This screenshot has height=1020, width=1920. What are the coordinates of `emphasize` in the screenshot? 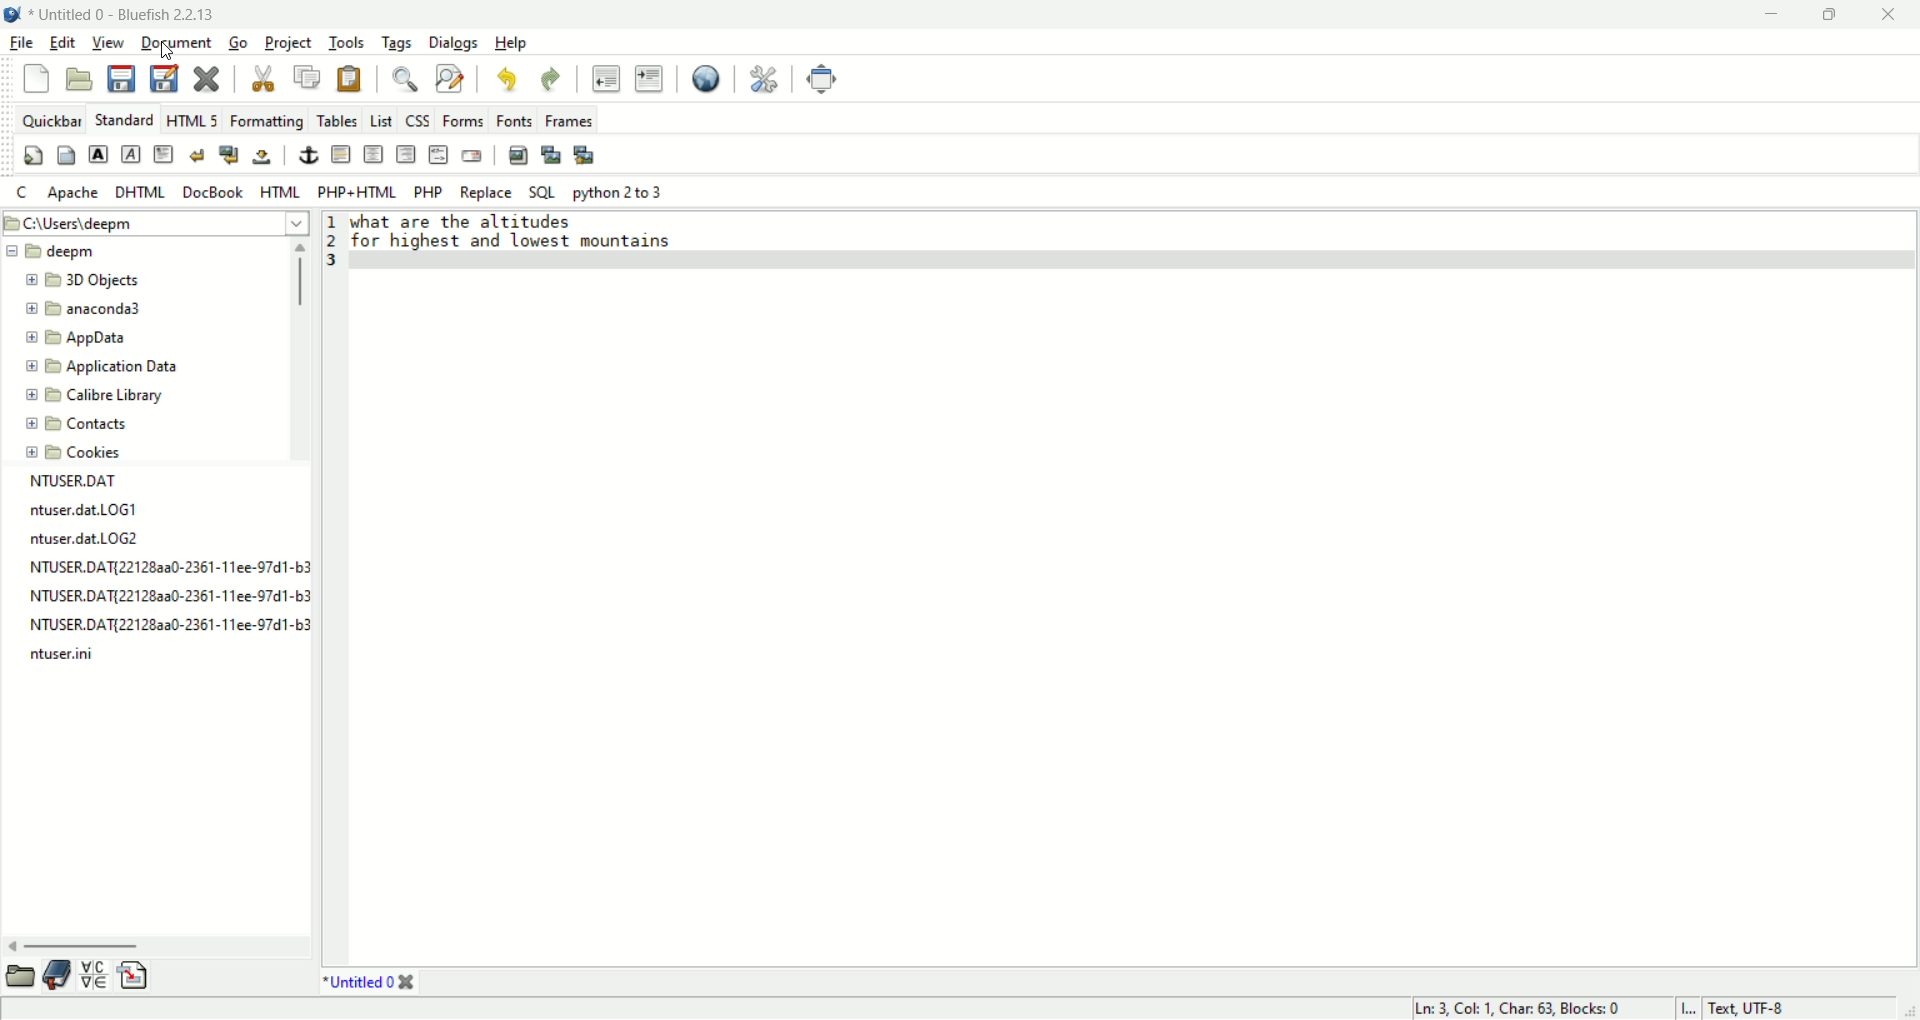 It's located at (129, 156).